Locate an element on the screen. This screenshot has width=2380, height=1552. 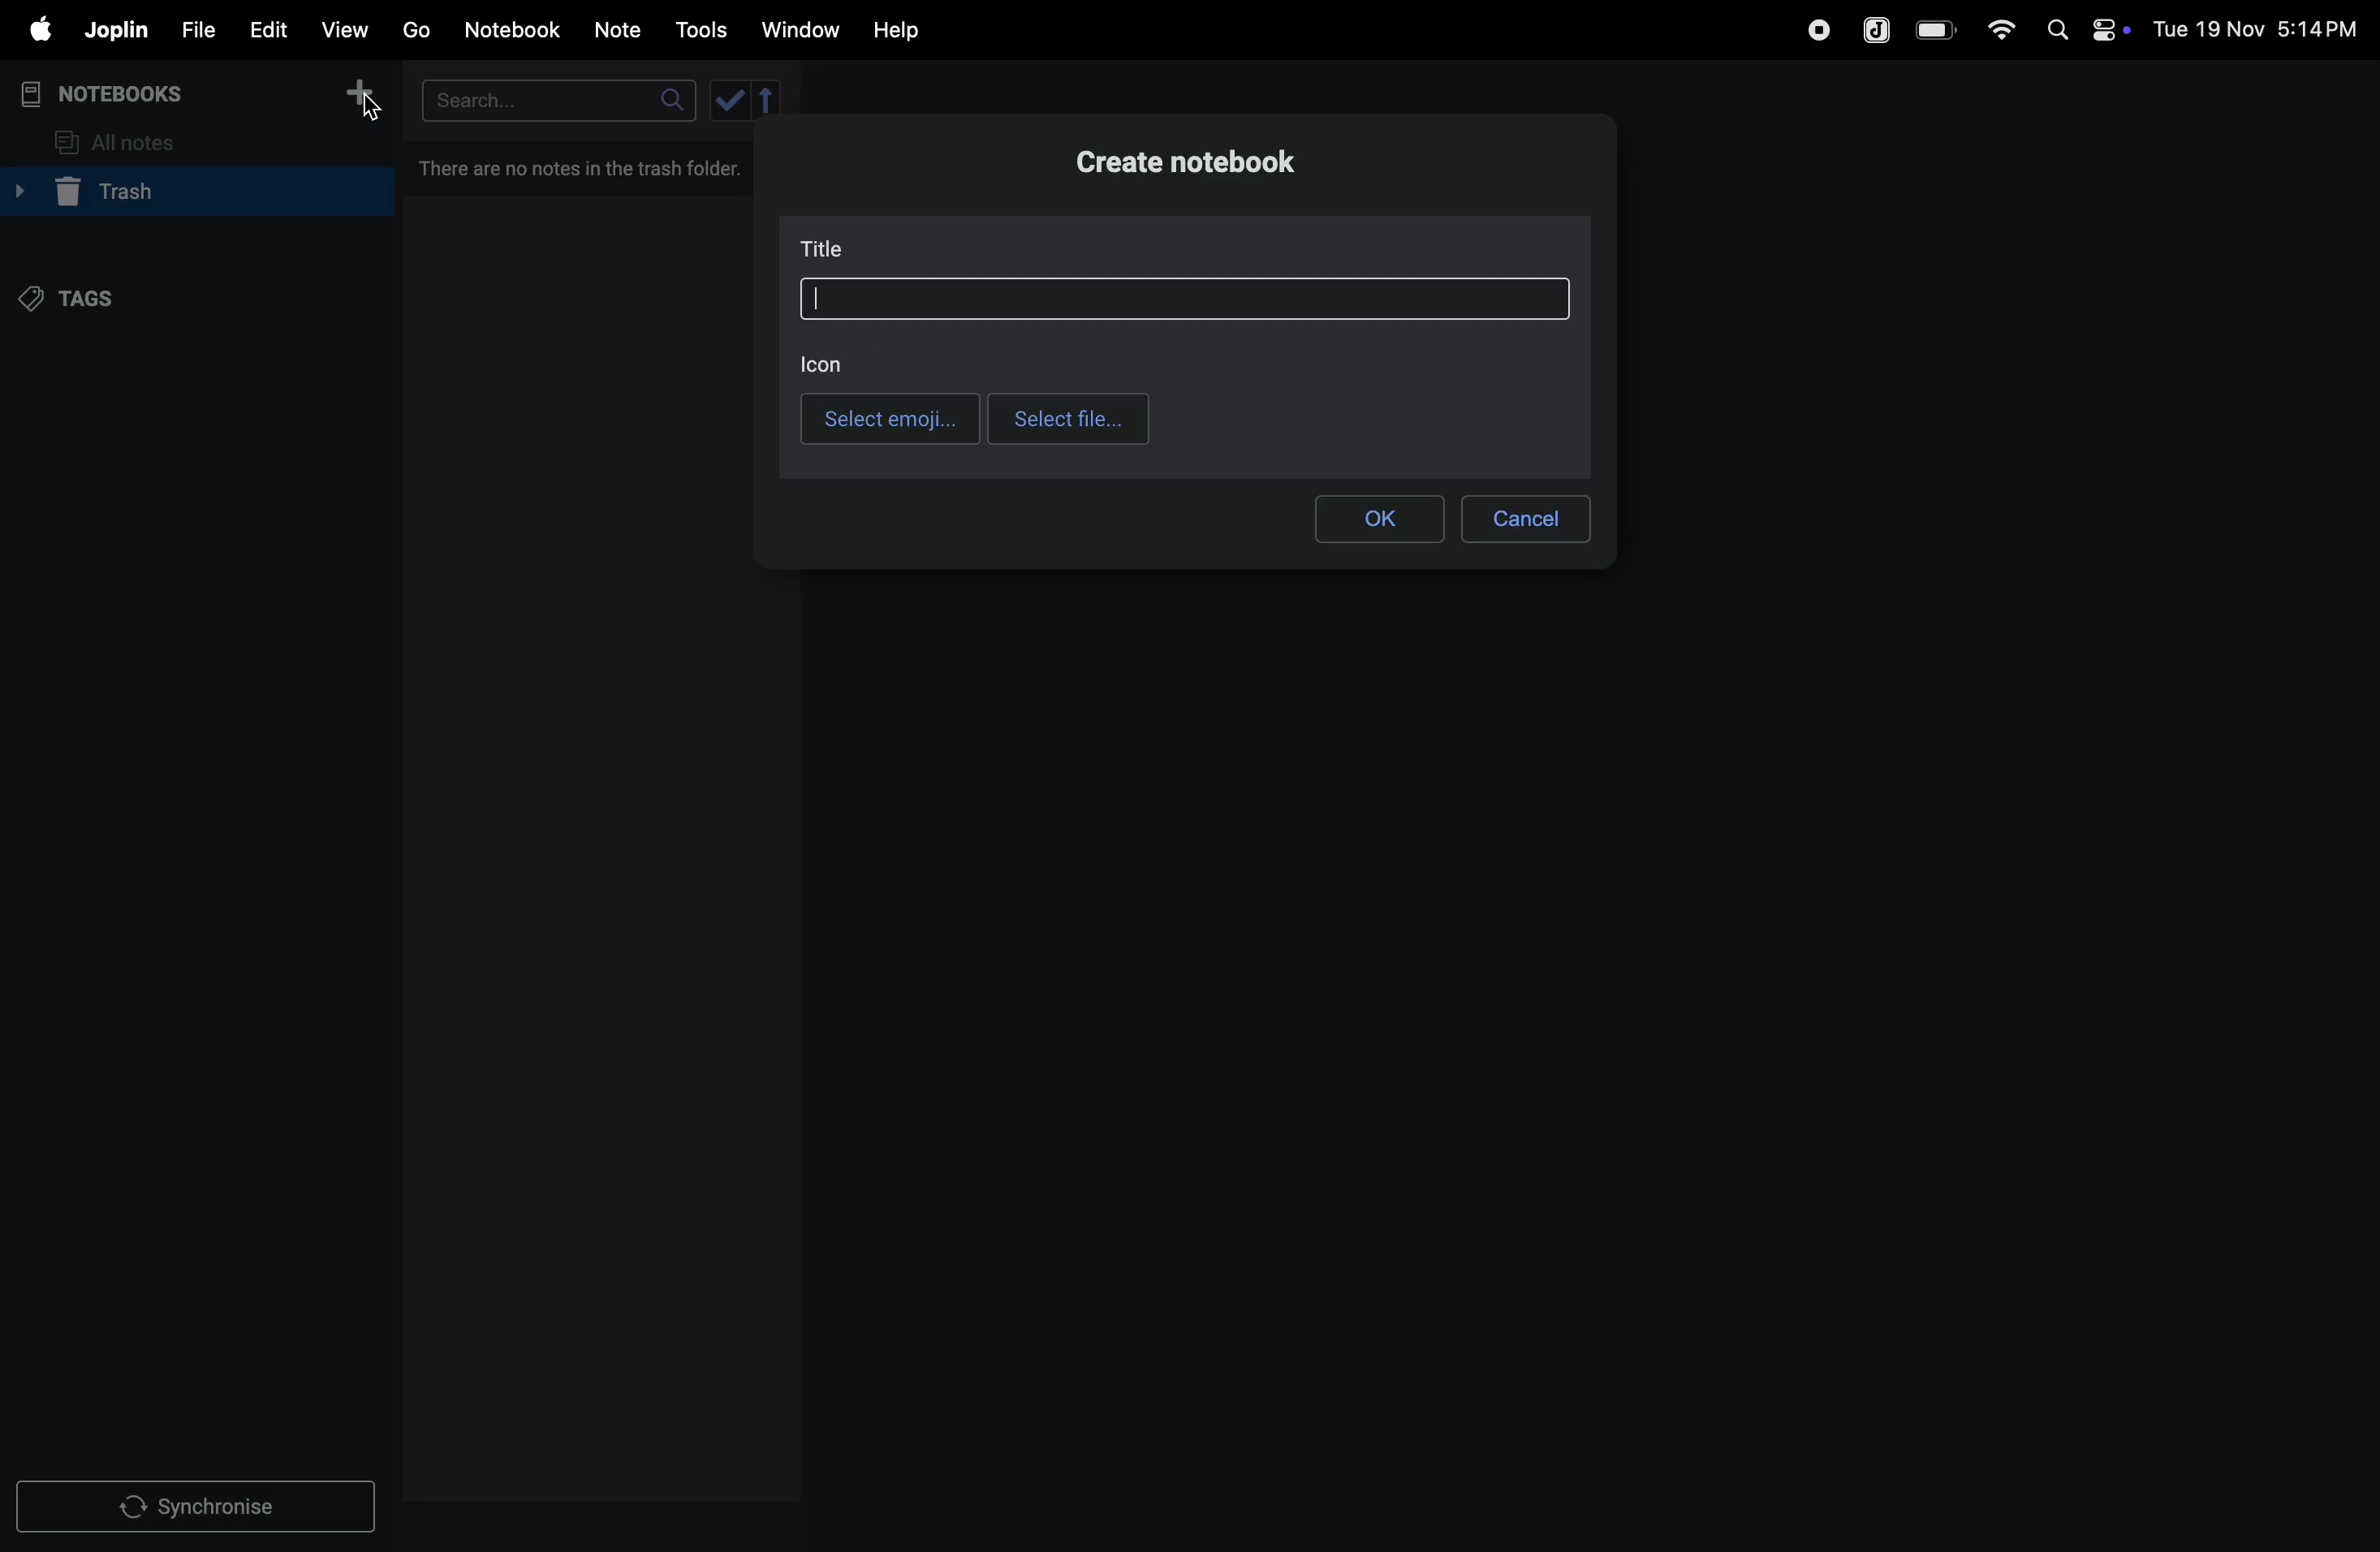
tools is located at coordinates (698, 30).